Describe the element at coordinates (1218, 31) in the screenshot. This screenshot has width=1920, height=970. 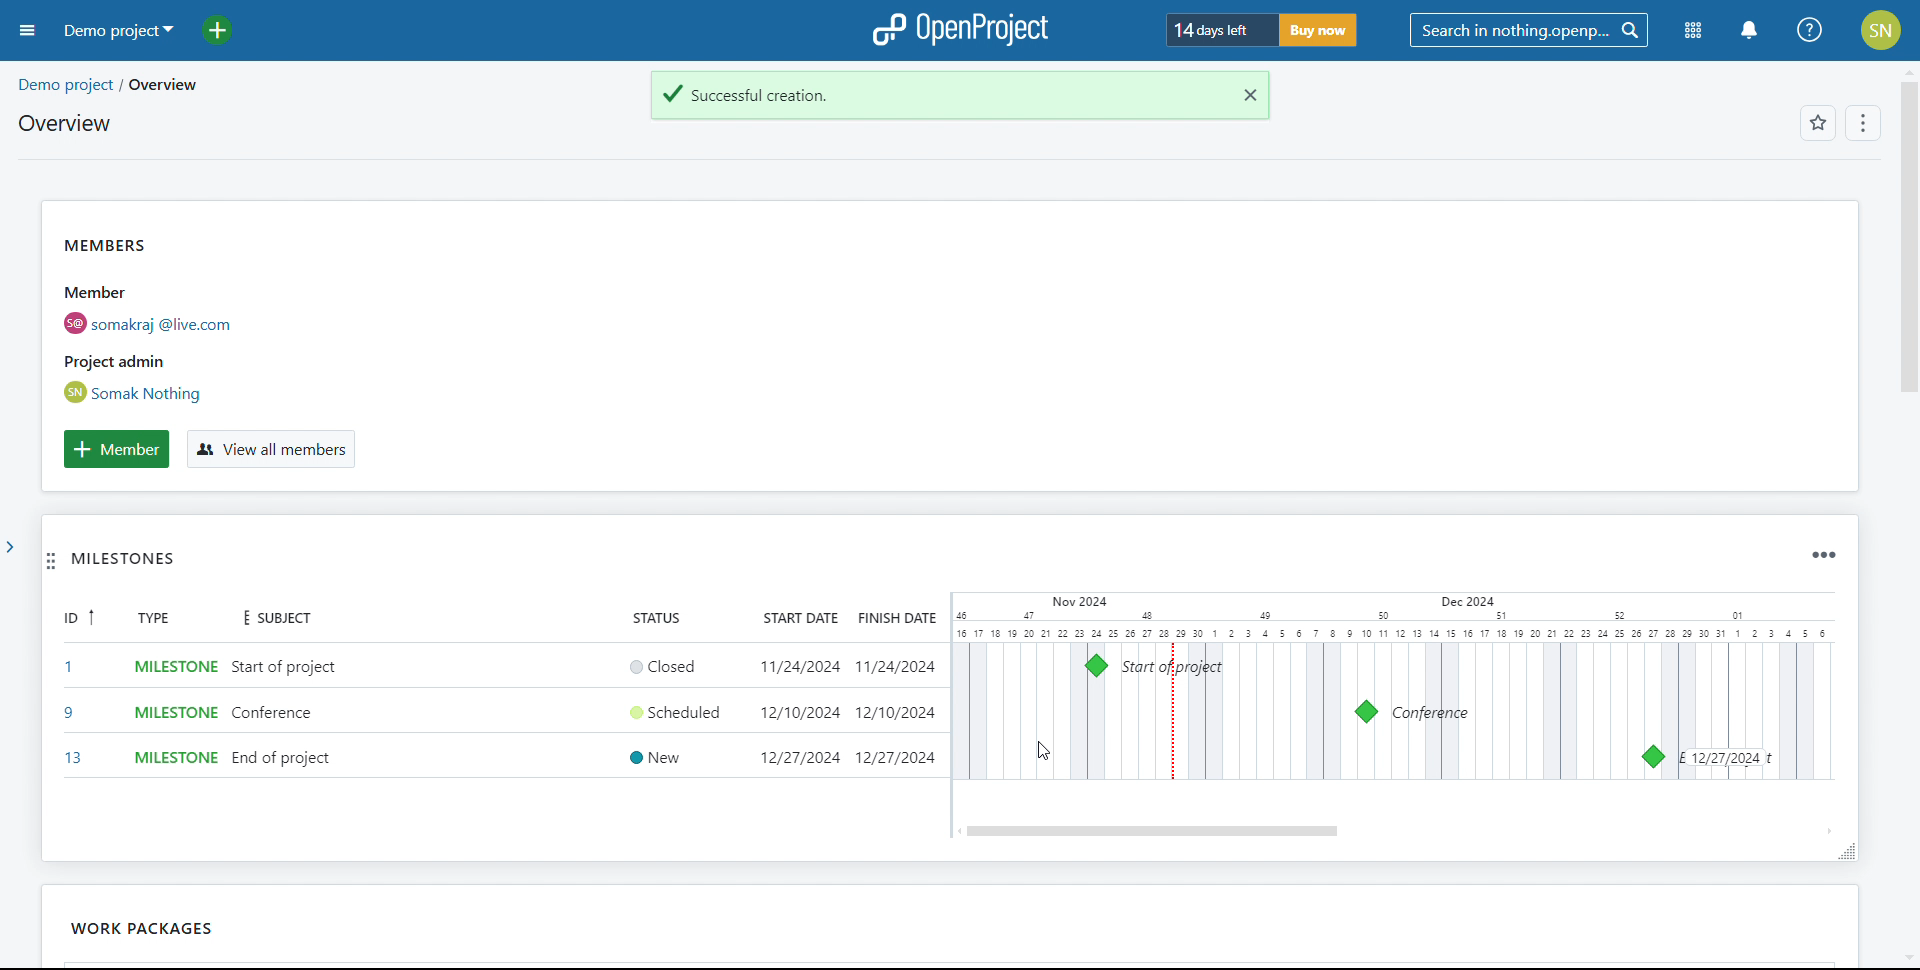
I see `days left for trial` at that location.